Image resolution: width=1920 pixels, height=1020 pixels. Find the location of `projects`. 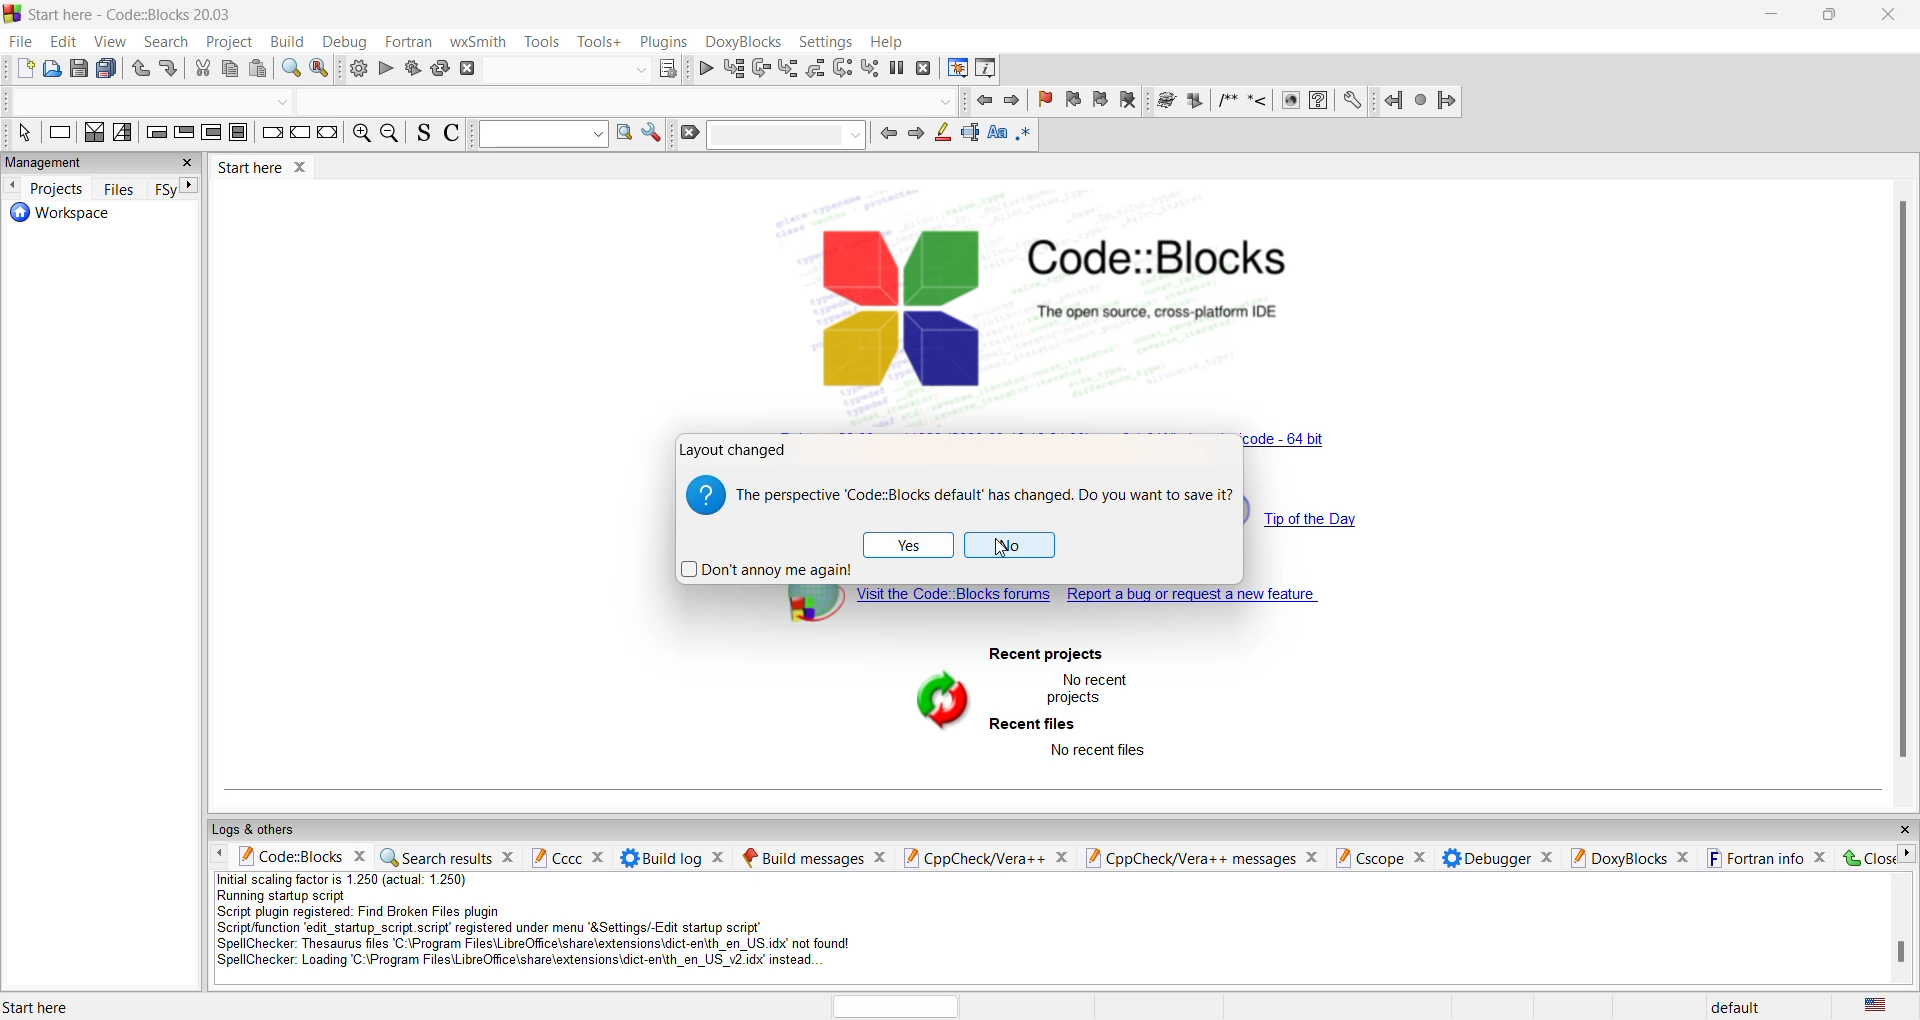

projects is located at coordinates (58, 187).